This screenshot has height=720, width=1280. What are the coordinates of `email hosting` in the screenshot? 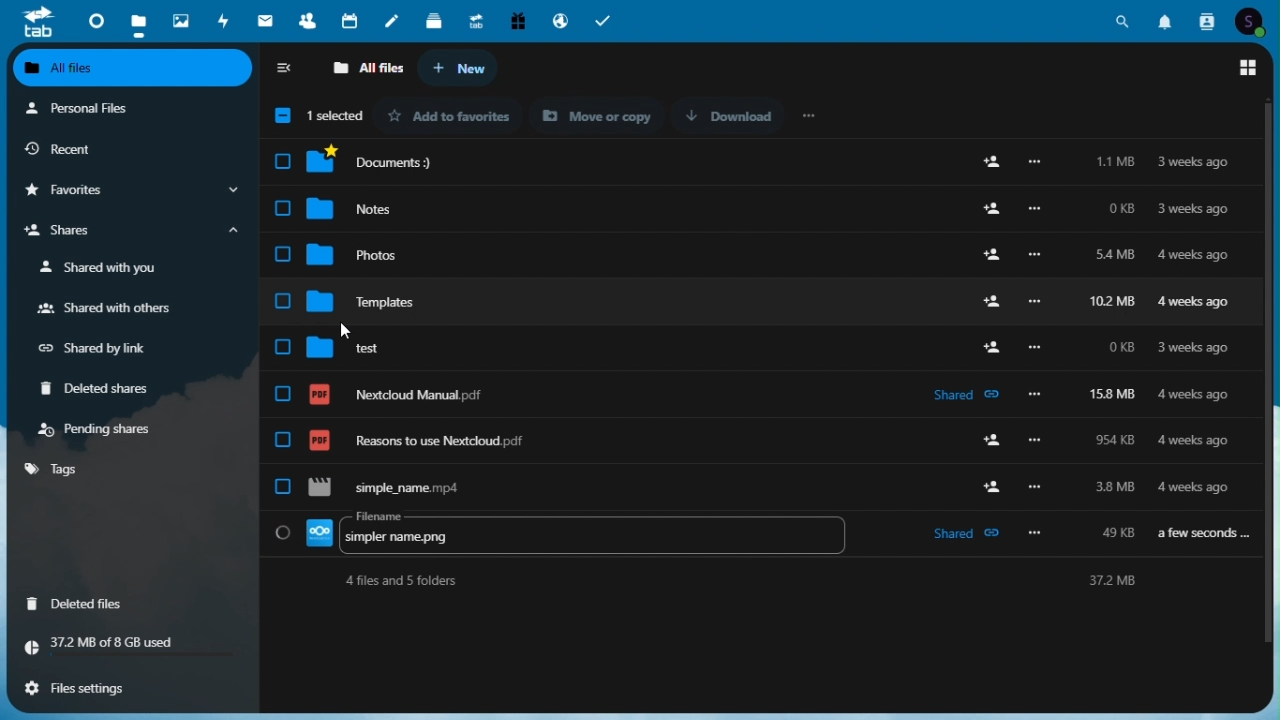 It's located at (559, 20).